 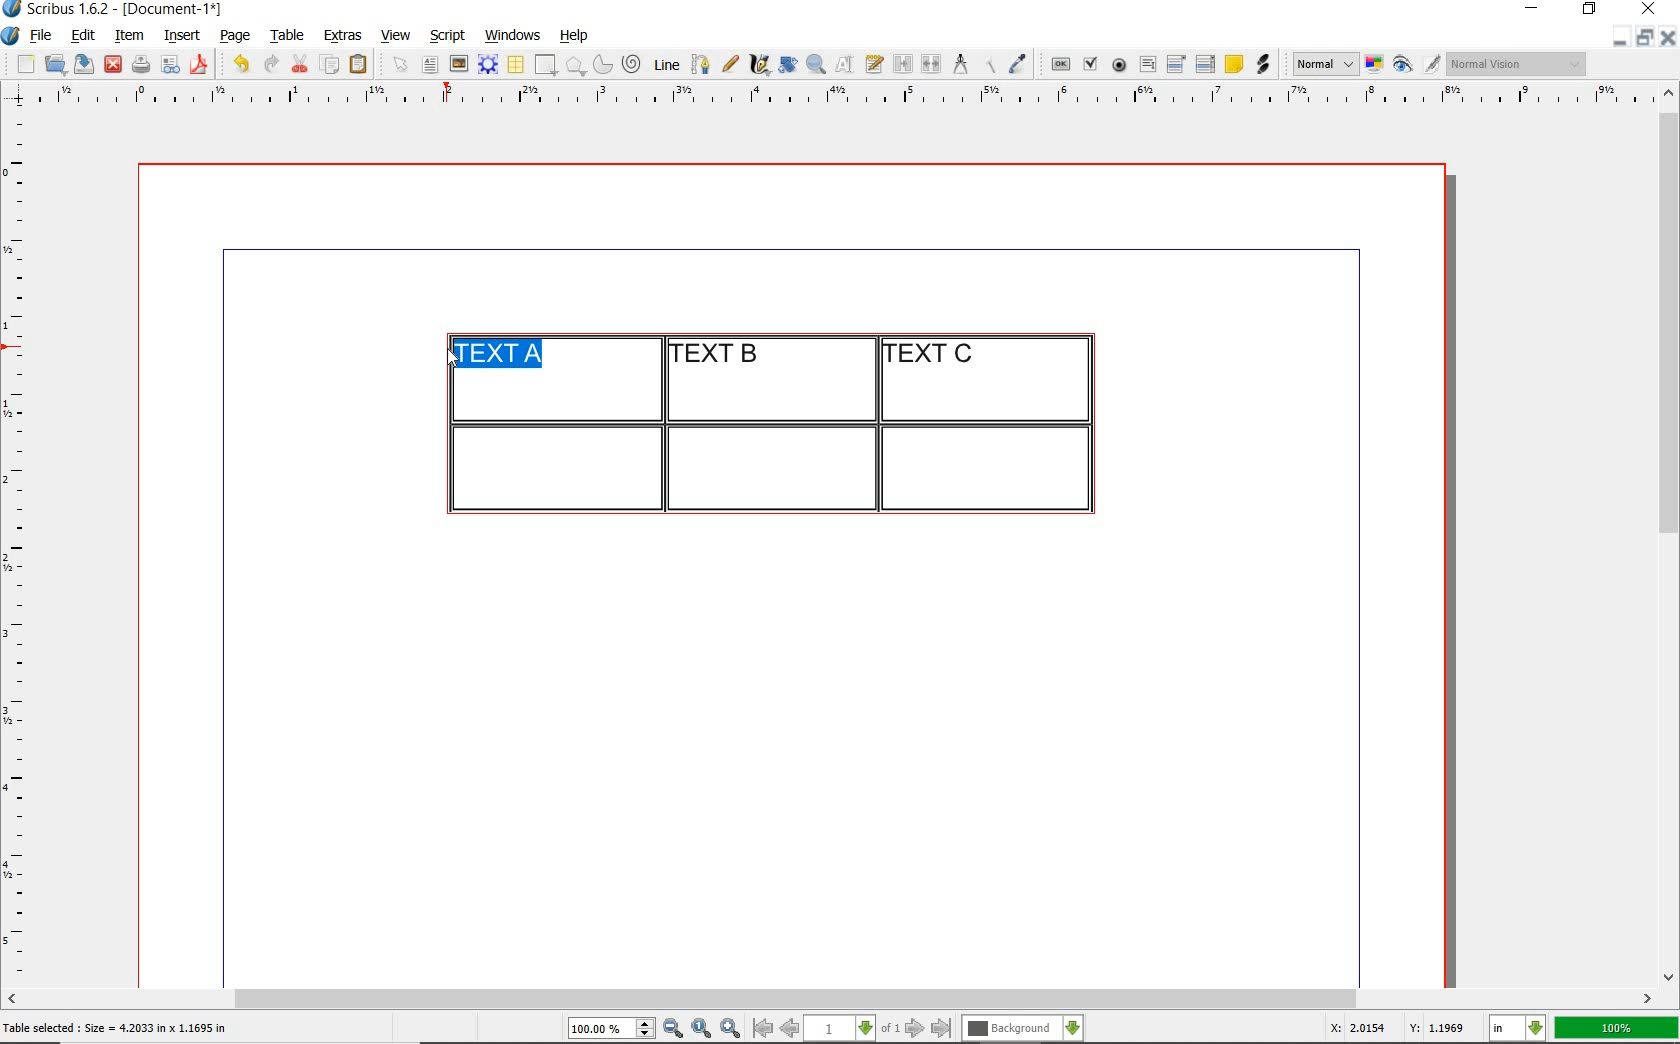 What do you see at coordinates (1518, 1029) in the screenshot?
I see `select the current unit` at bounding box center [1518, 1029].